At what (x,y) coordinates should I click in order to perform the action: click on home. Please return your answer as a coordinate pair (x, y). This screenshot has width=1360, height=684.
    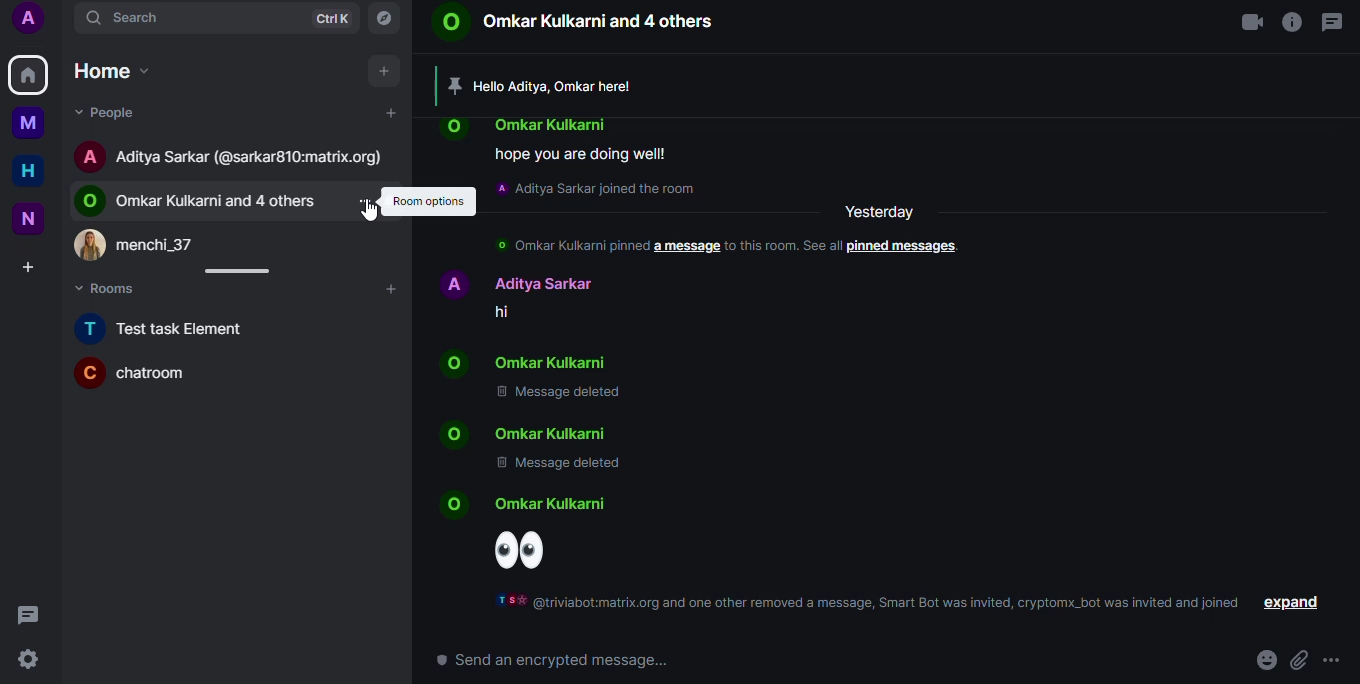
    Looking at the image, I should click on (117, 72).